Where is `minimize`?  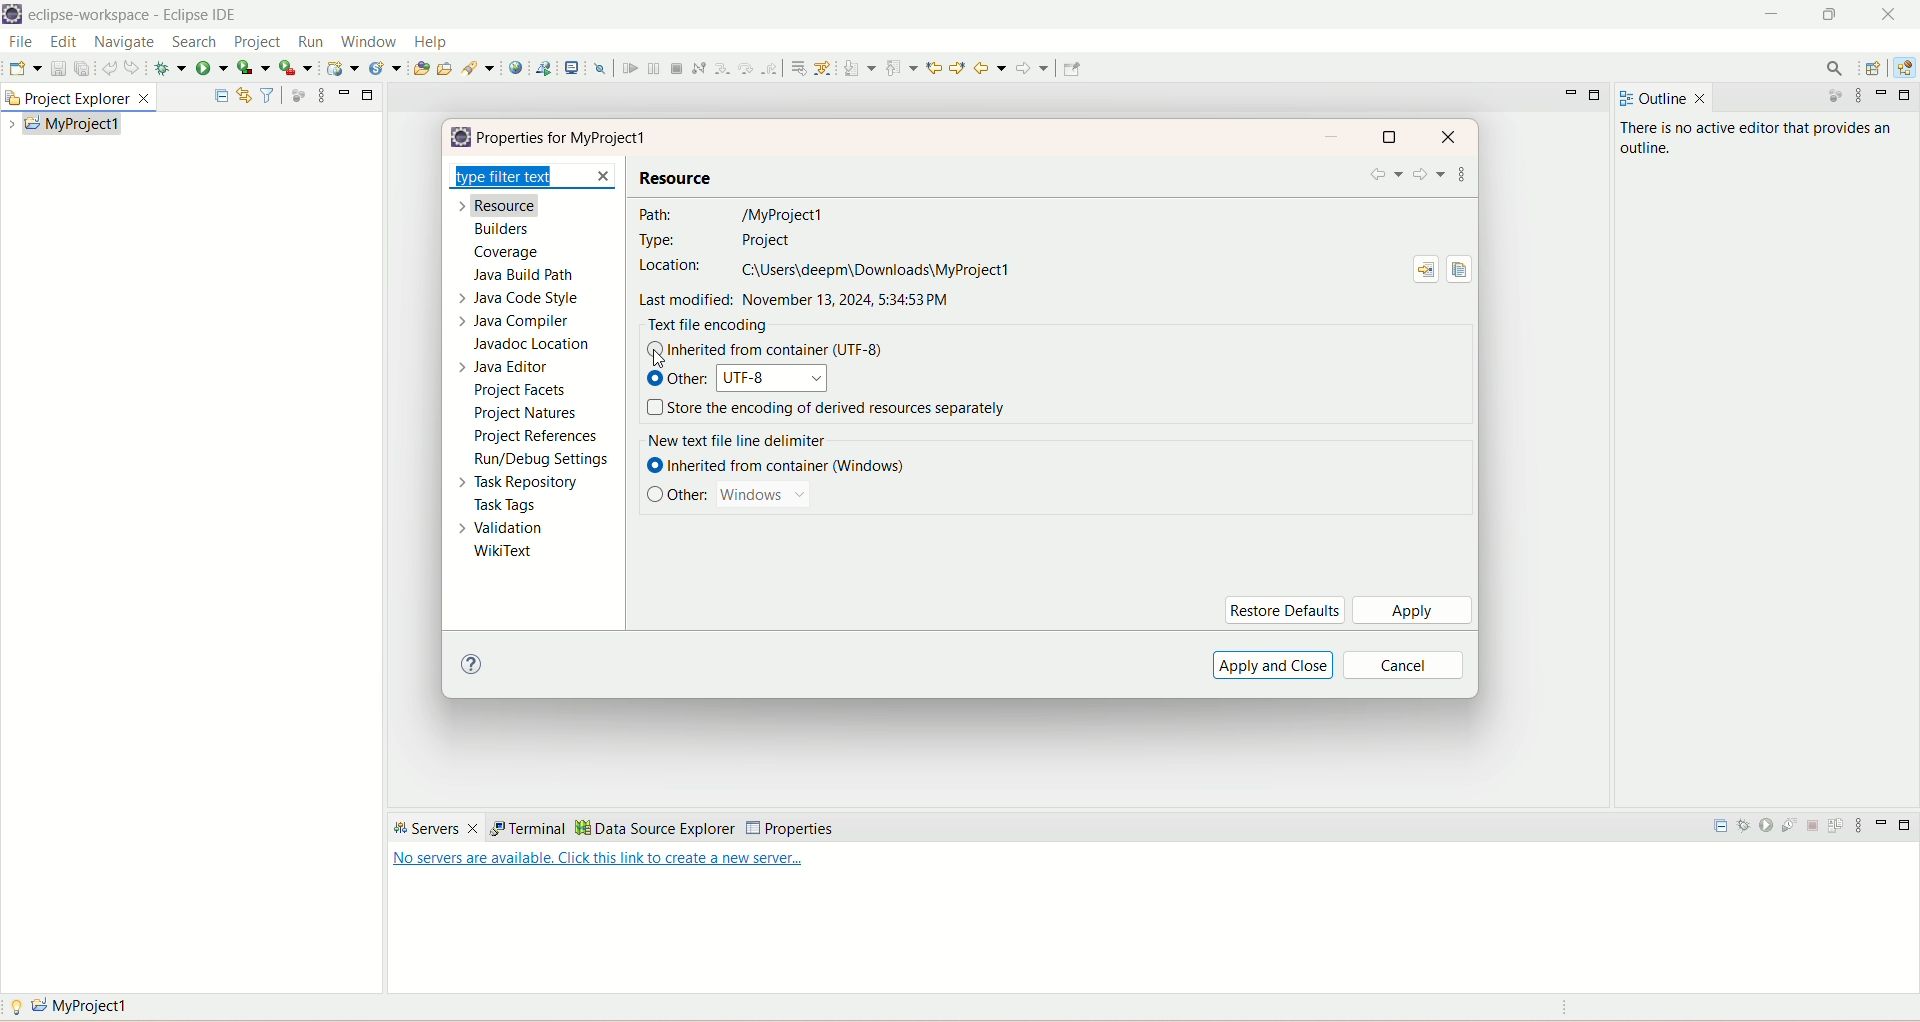
minimize is located at coordinates (1568, 94).